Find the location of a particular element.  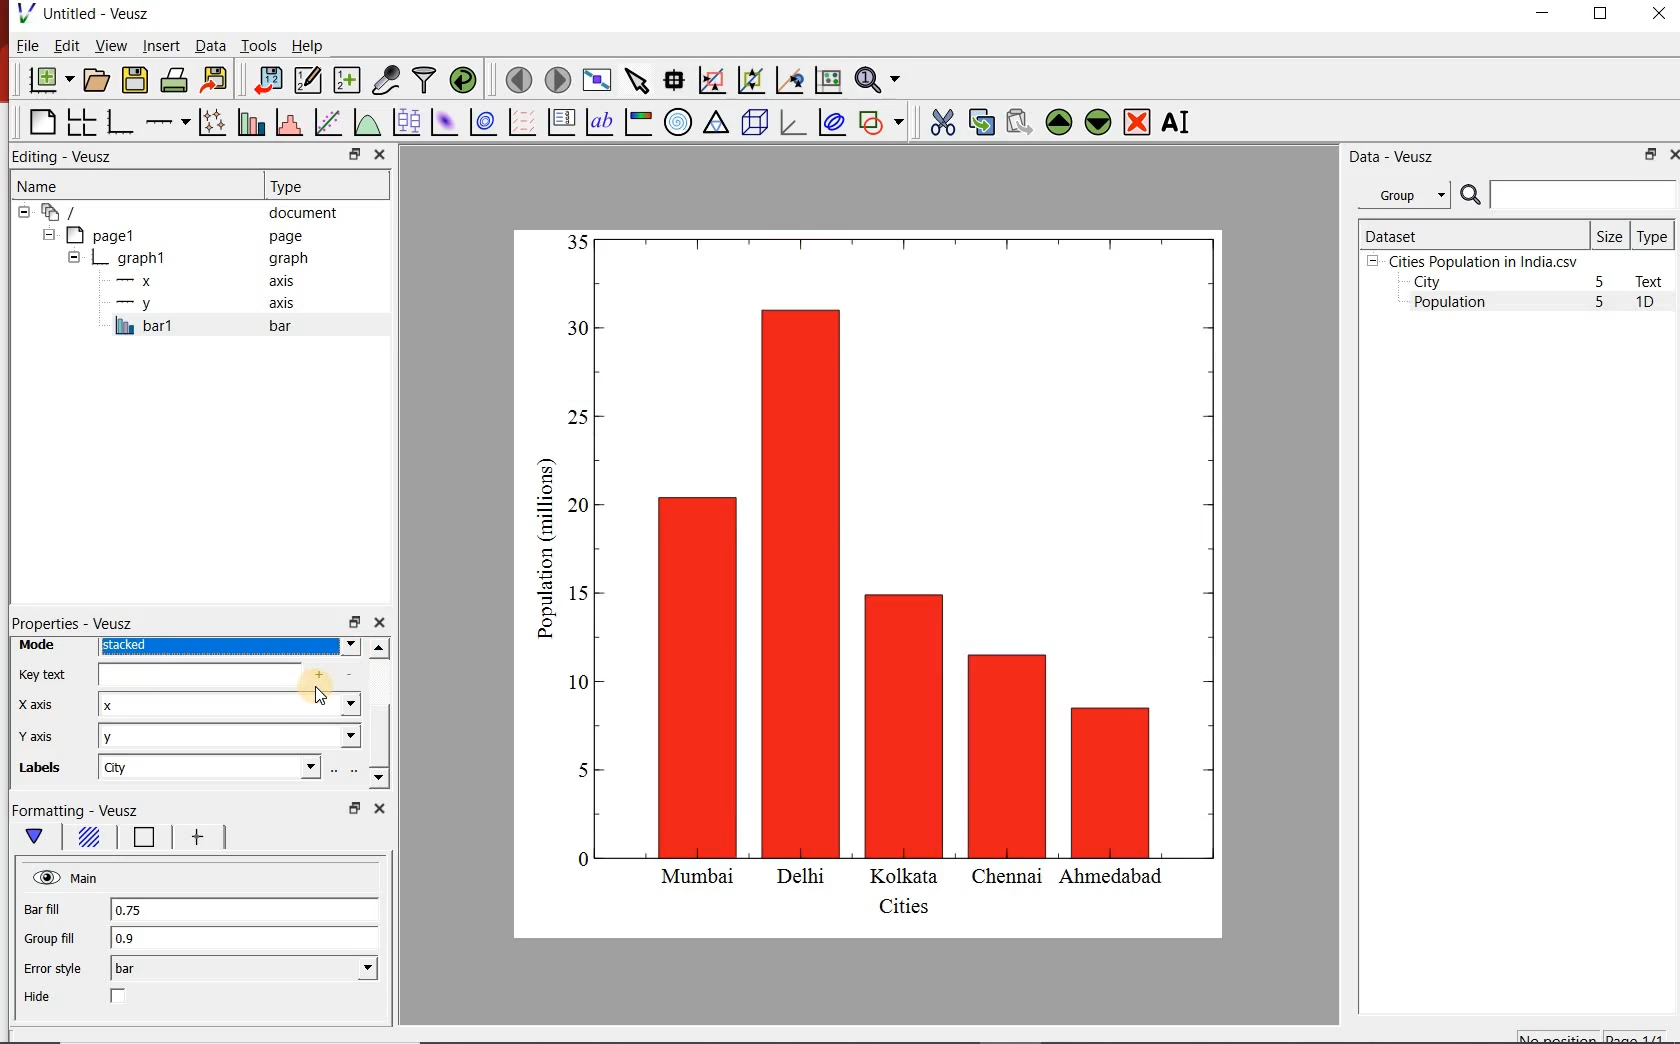

3d graph is located at coordinates (791, 122).